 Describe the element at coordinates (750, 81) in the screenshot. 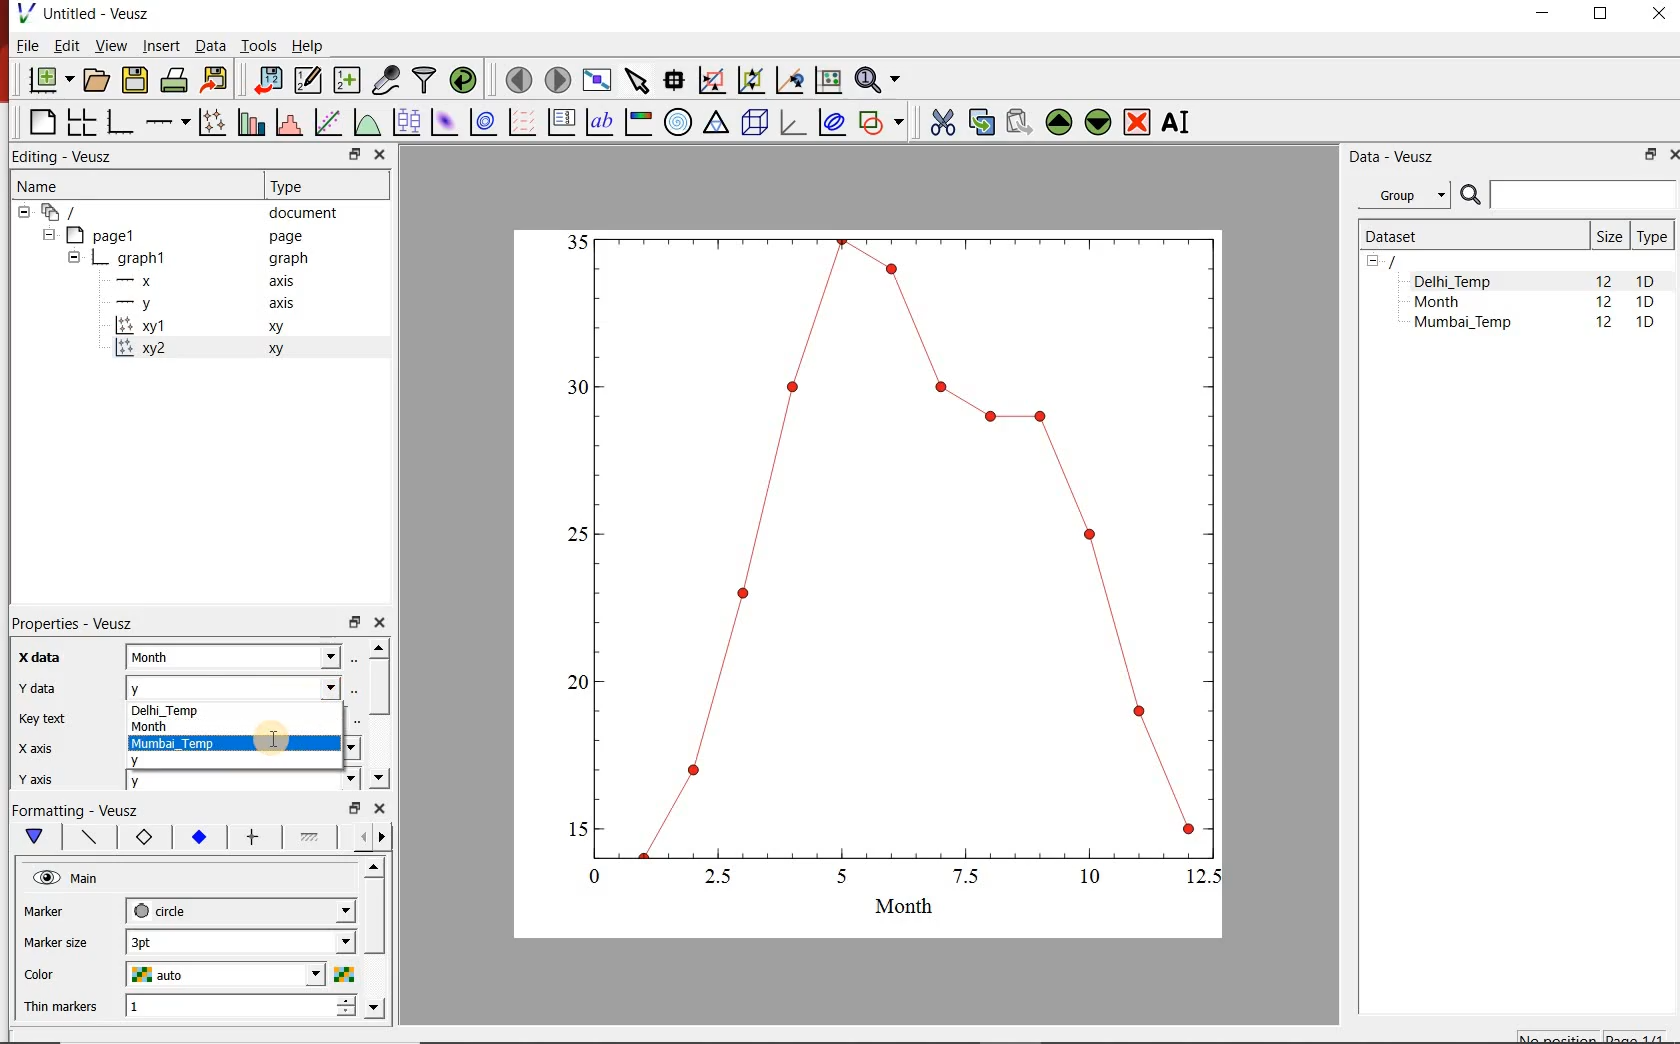

I see `click to zoom out of graph axes` at that location.